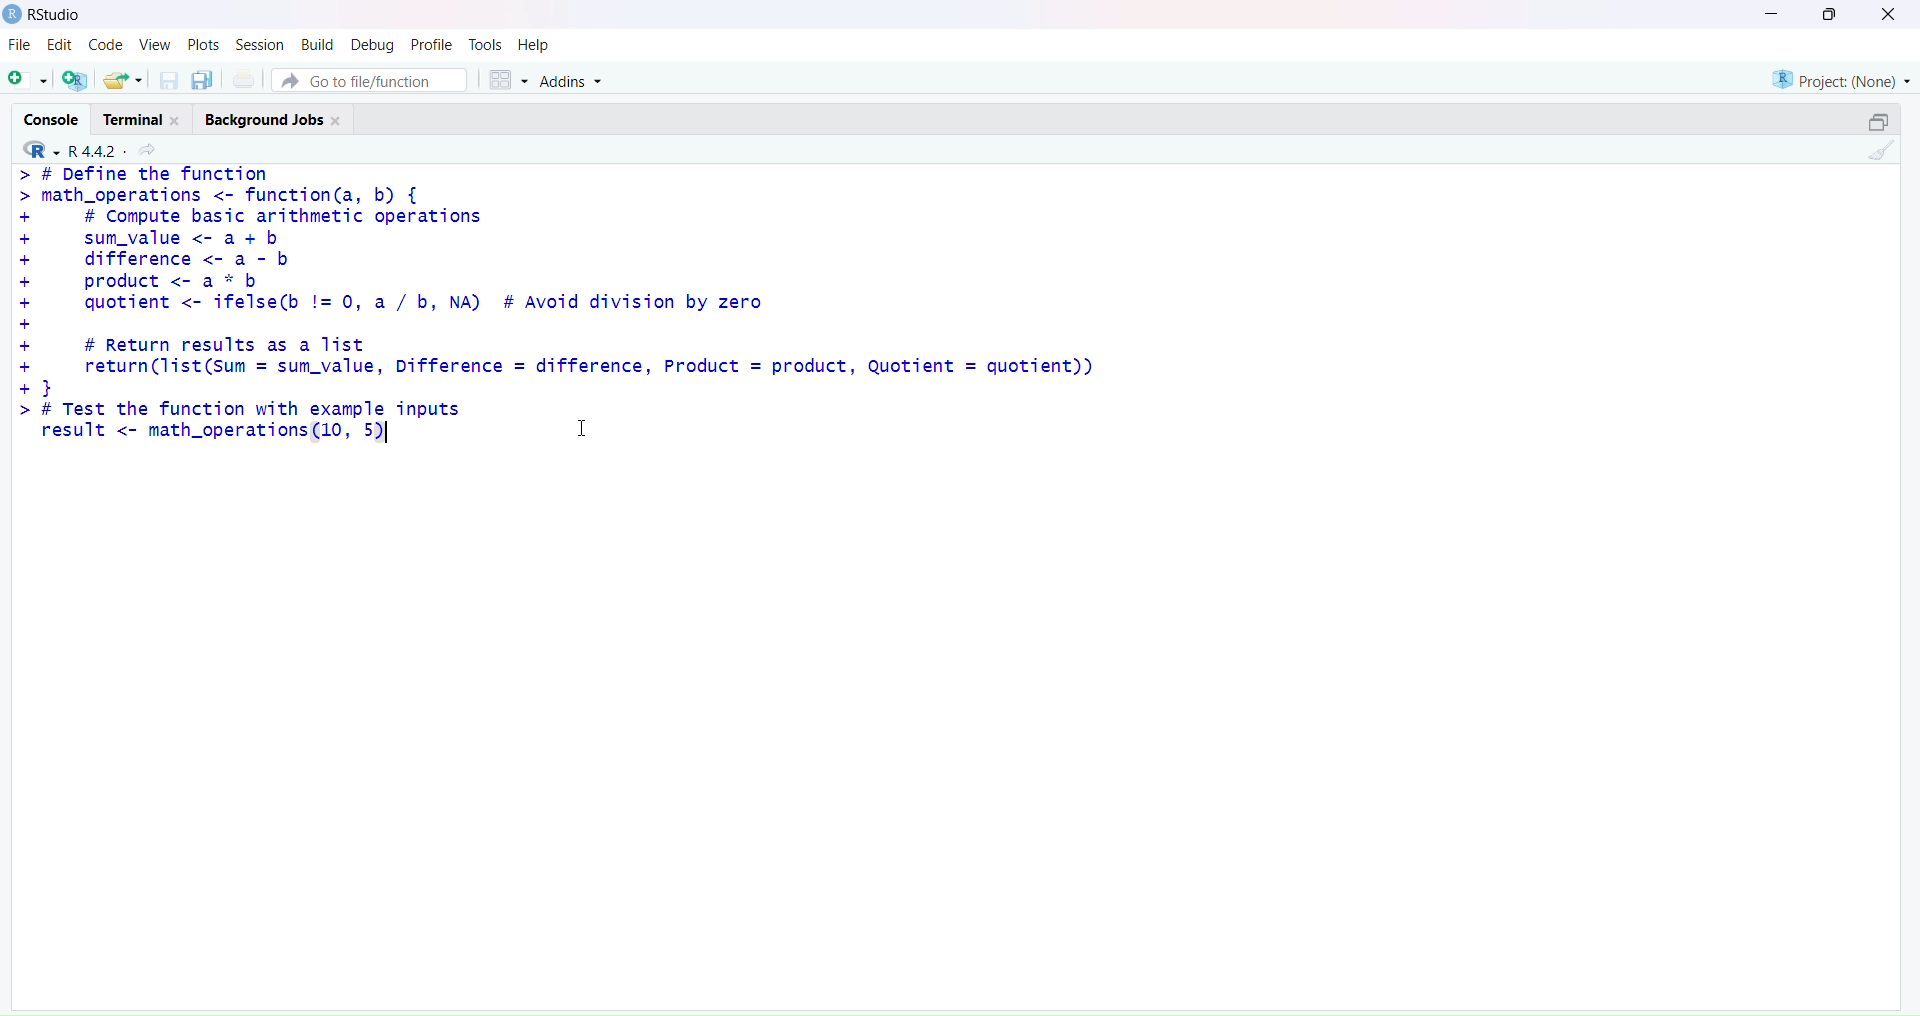 The width and height of the screenshot is (1920, 1016). What do you see at coordinates (201, 44) in the screenshot?
I see `Plots` at bounding box center [201, 44].